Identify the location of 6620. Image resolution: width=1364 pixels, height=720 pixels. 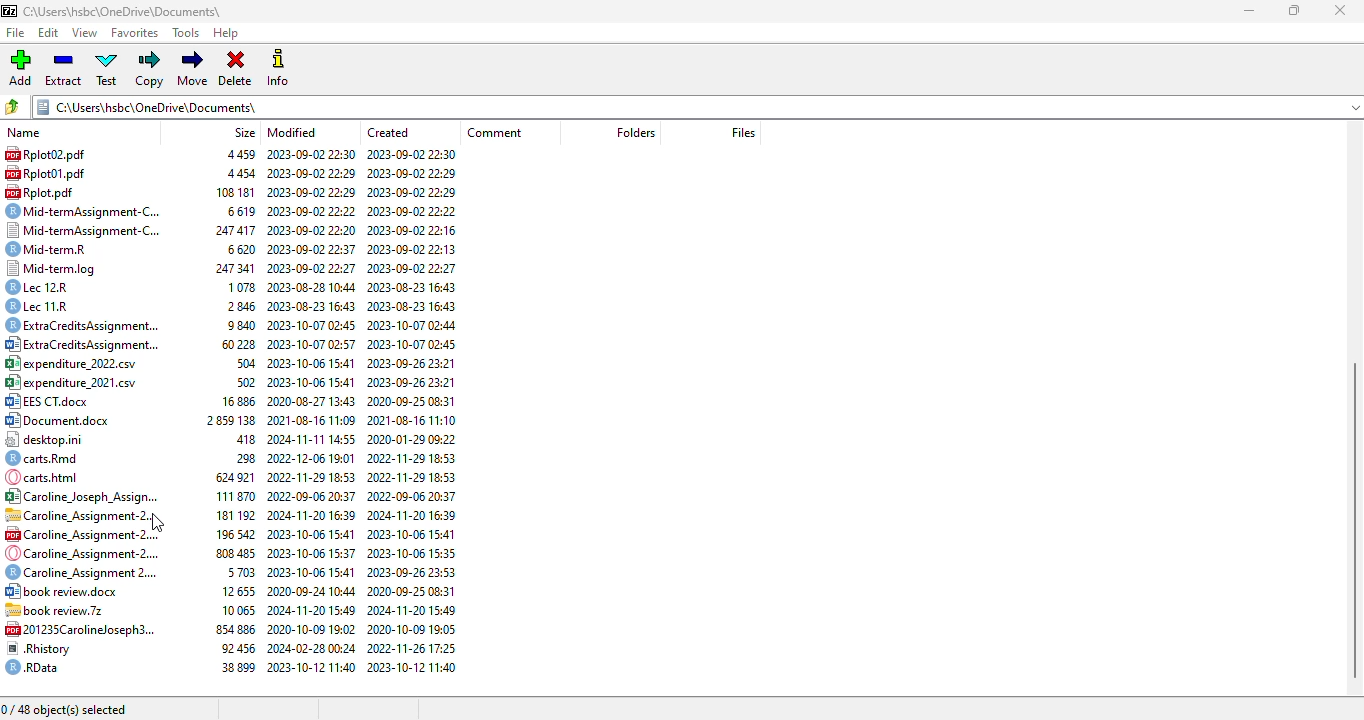
(241, 248).